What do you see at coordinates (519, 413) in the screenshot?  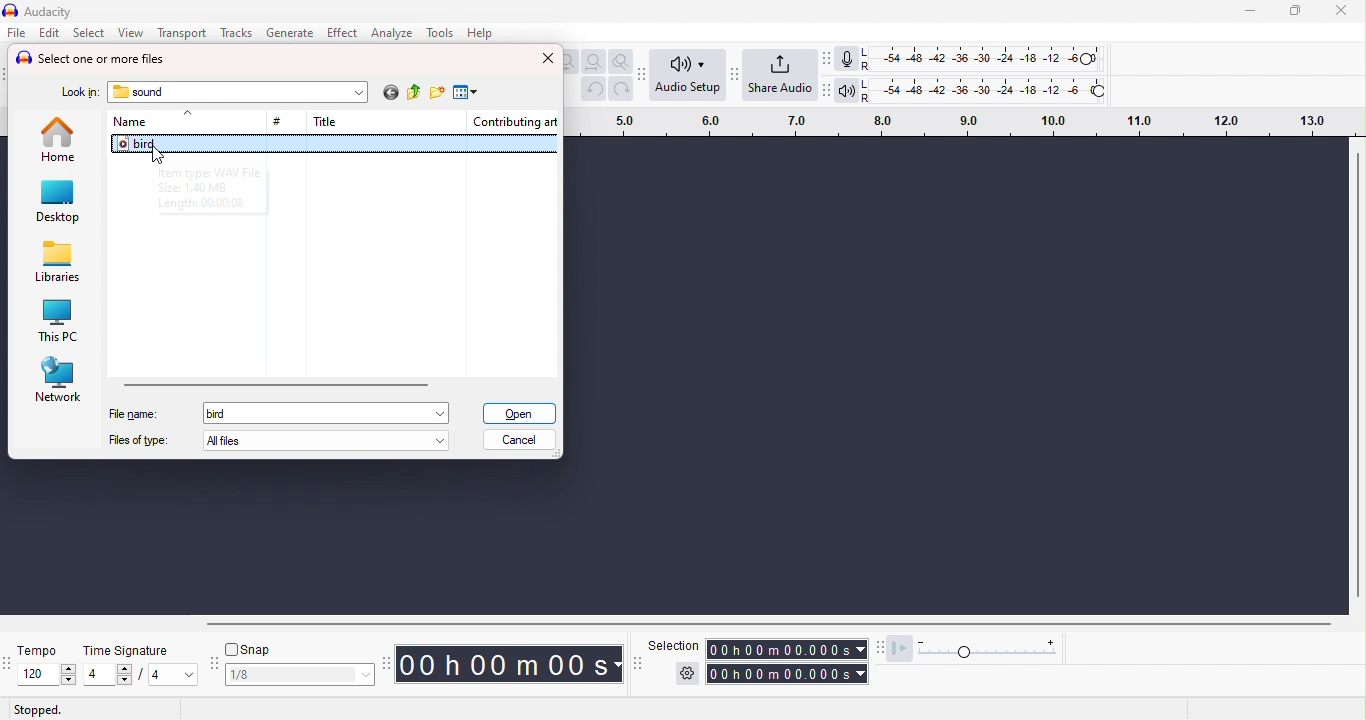 I see `open` at bounding box center [519, 413].